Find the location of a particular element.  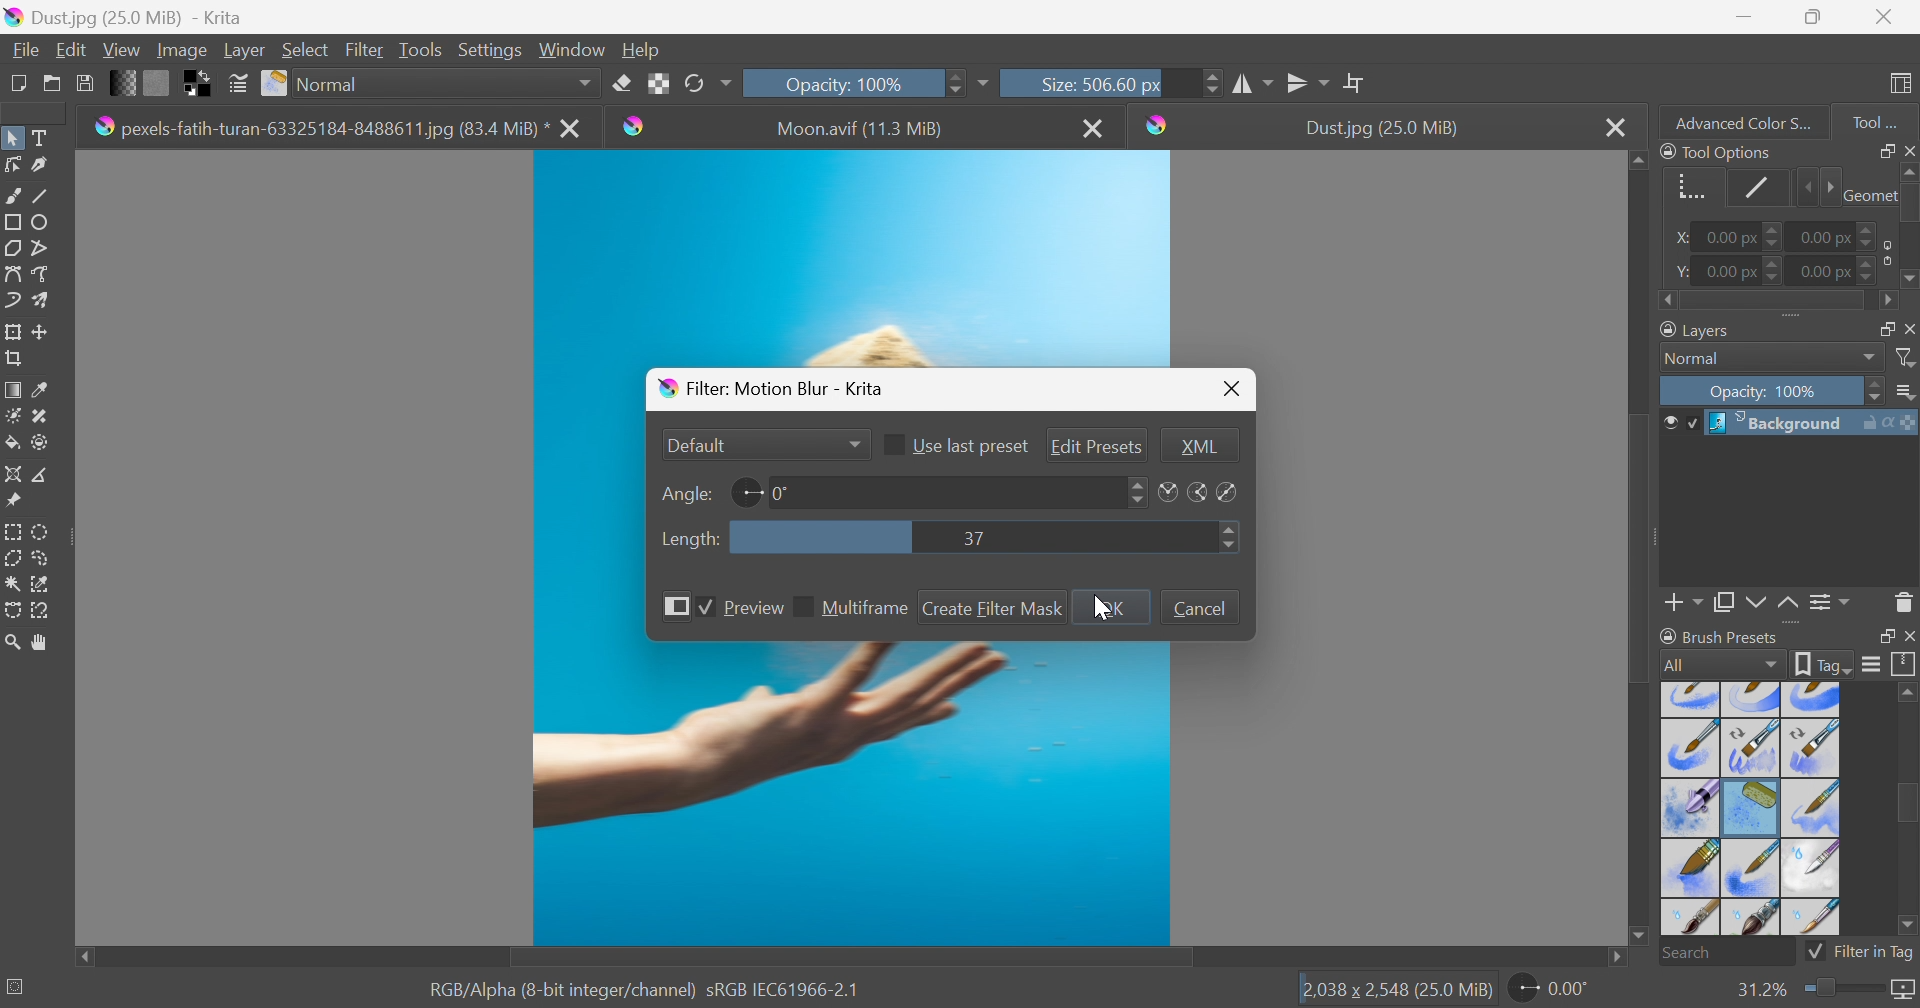

Angle: is located at coordinates (683, 493).